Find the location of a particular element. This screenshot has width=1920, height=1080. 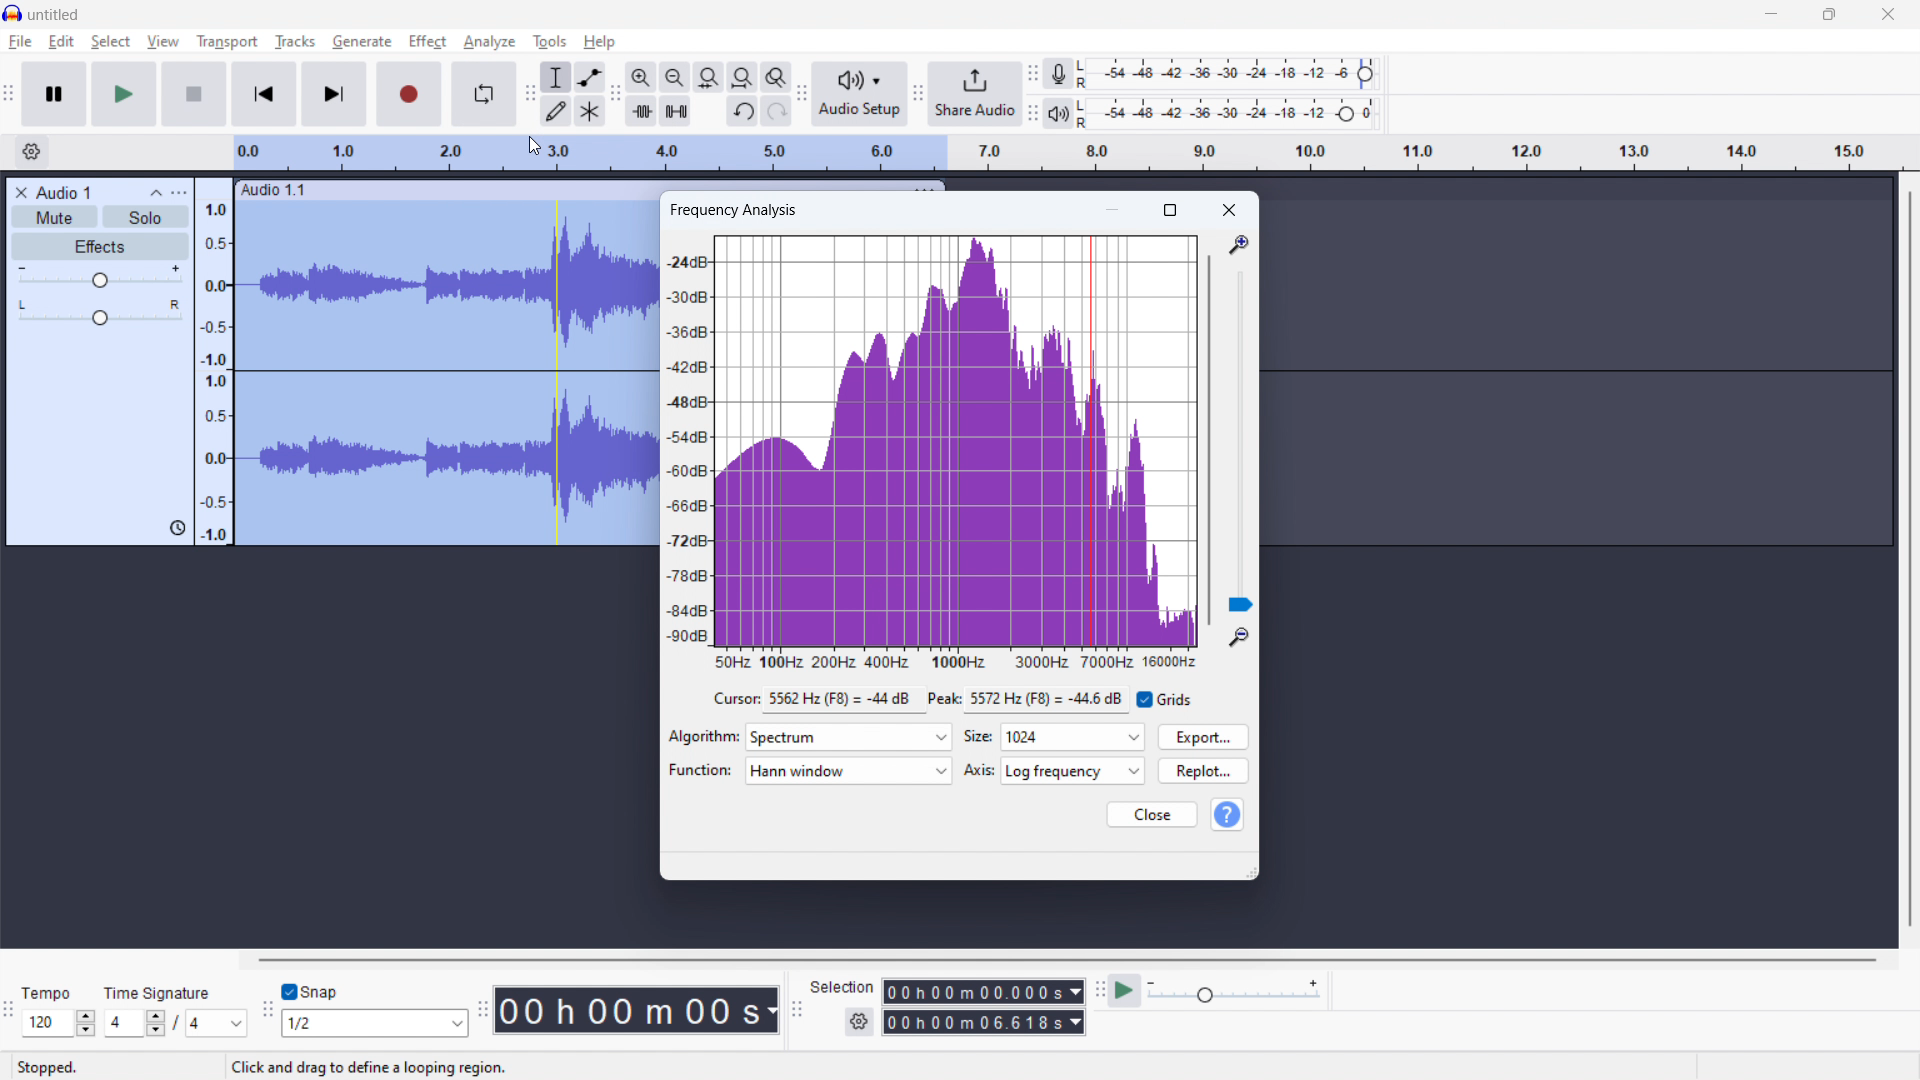

set snapping is located at coordinates (375, 1023).